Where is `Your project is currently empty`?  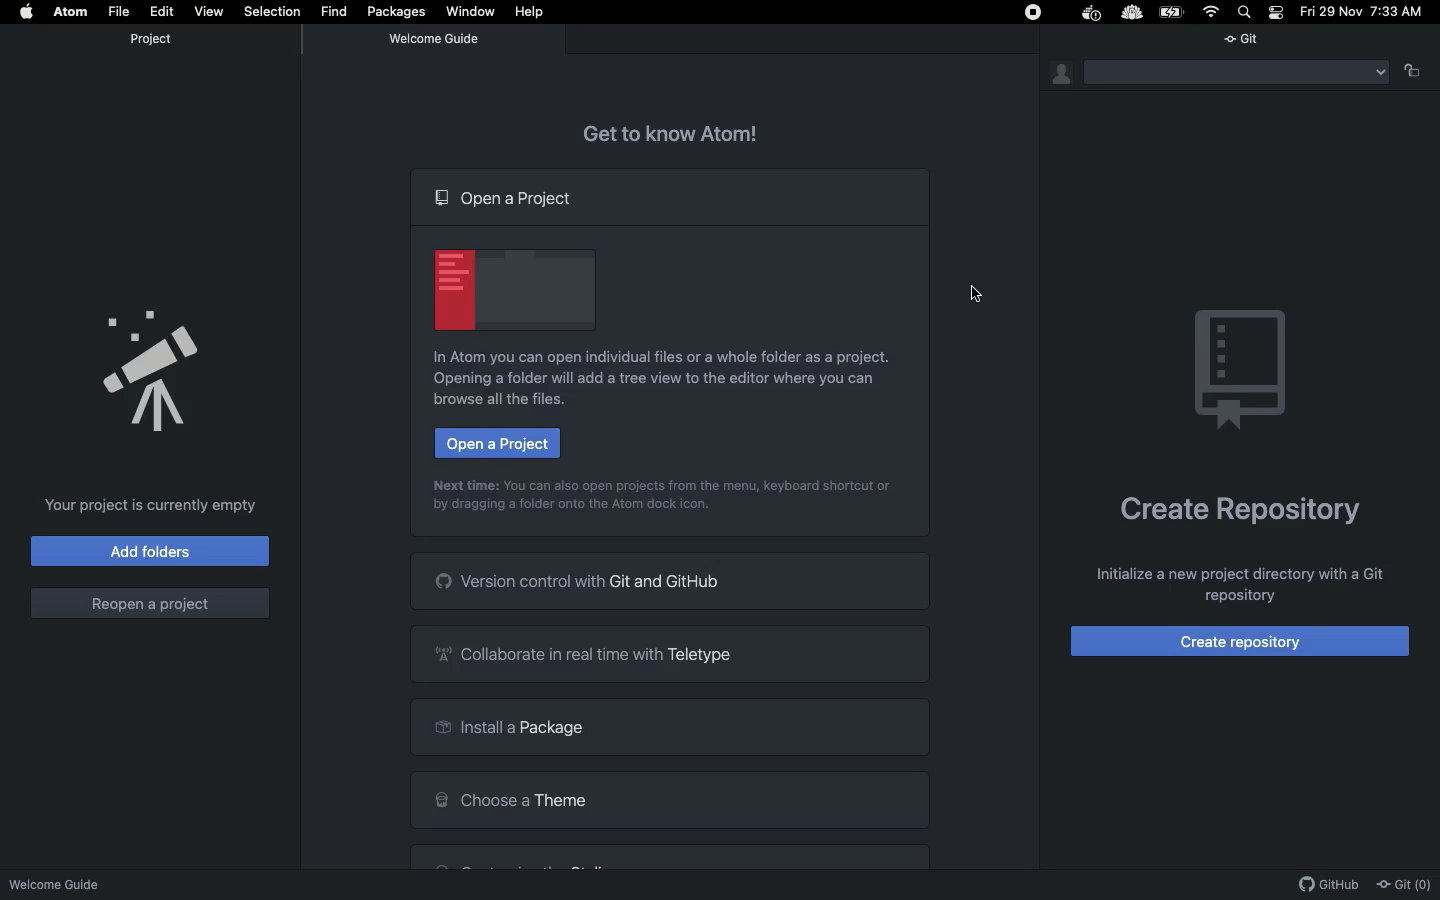 Your project is currently empty is located at coordinates (154, 508).